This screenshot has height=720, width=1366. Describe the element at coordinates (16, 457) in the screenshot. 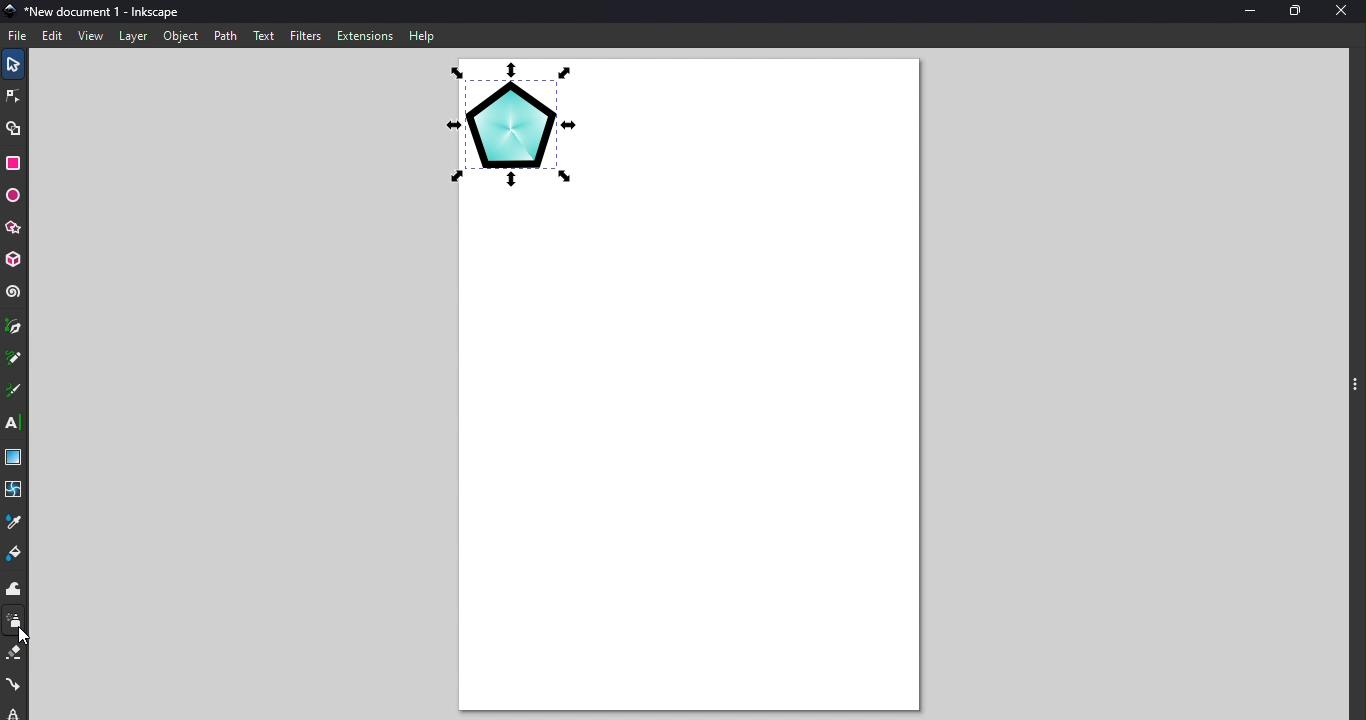

I see `Gradient tool` at that location.